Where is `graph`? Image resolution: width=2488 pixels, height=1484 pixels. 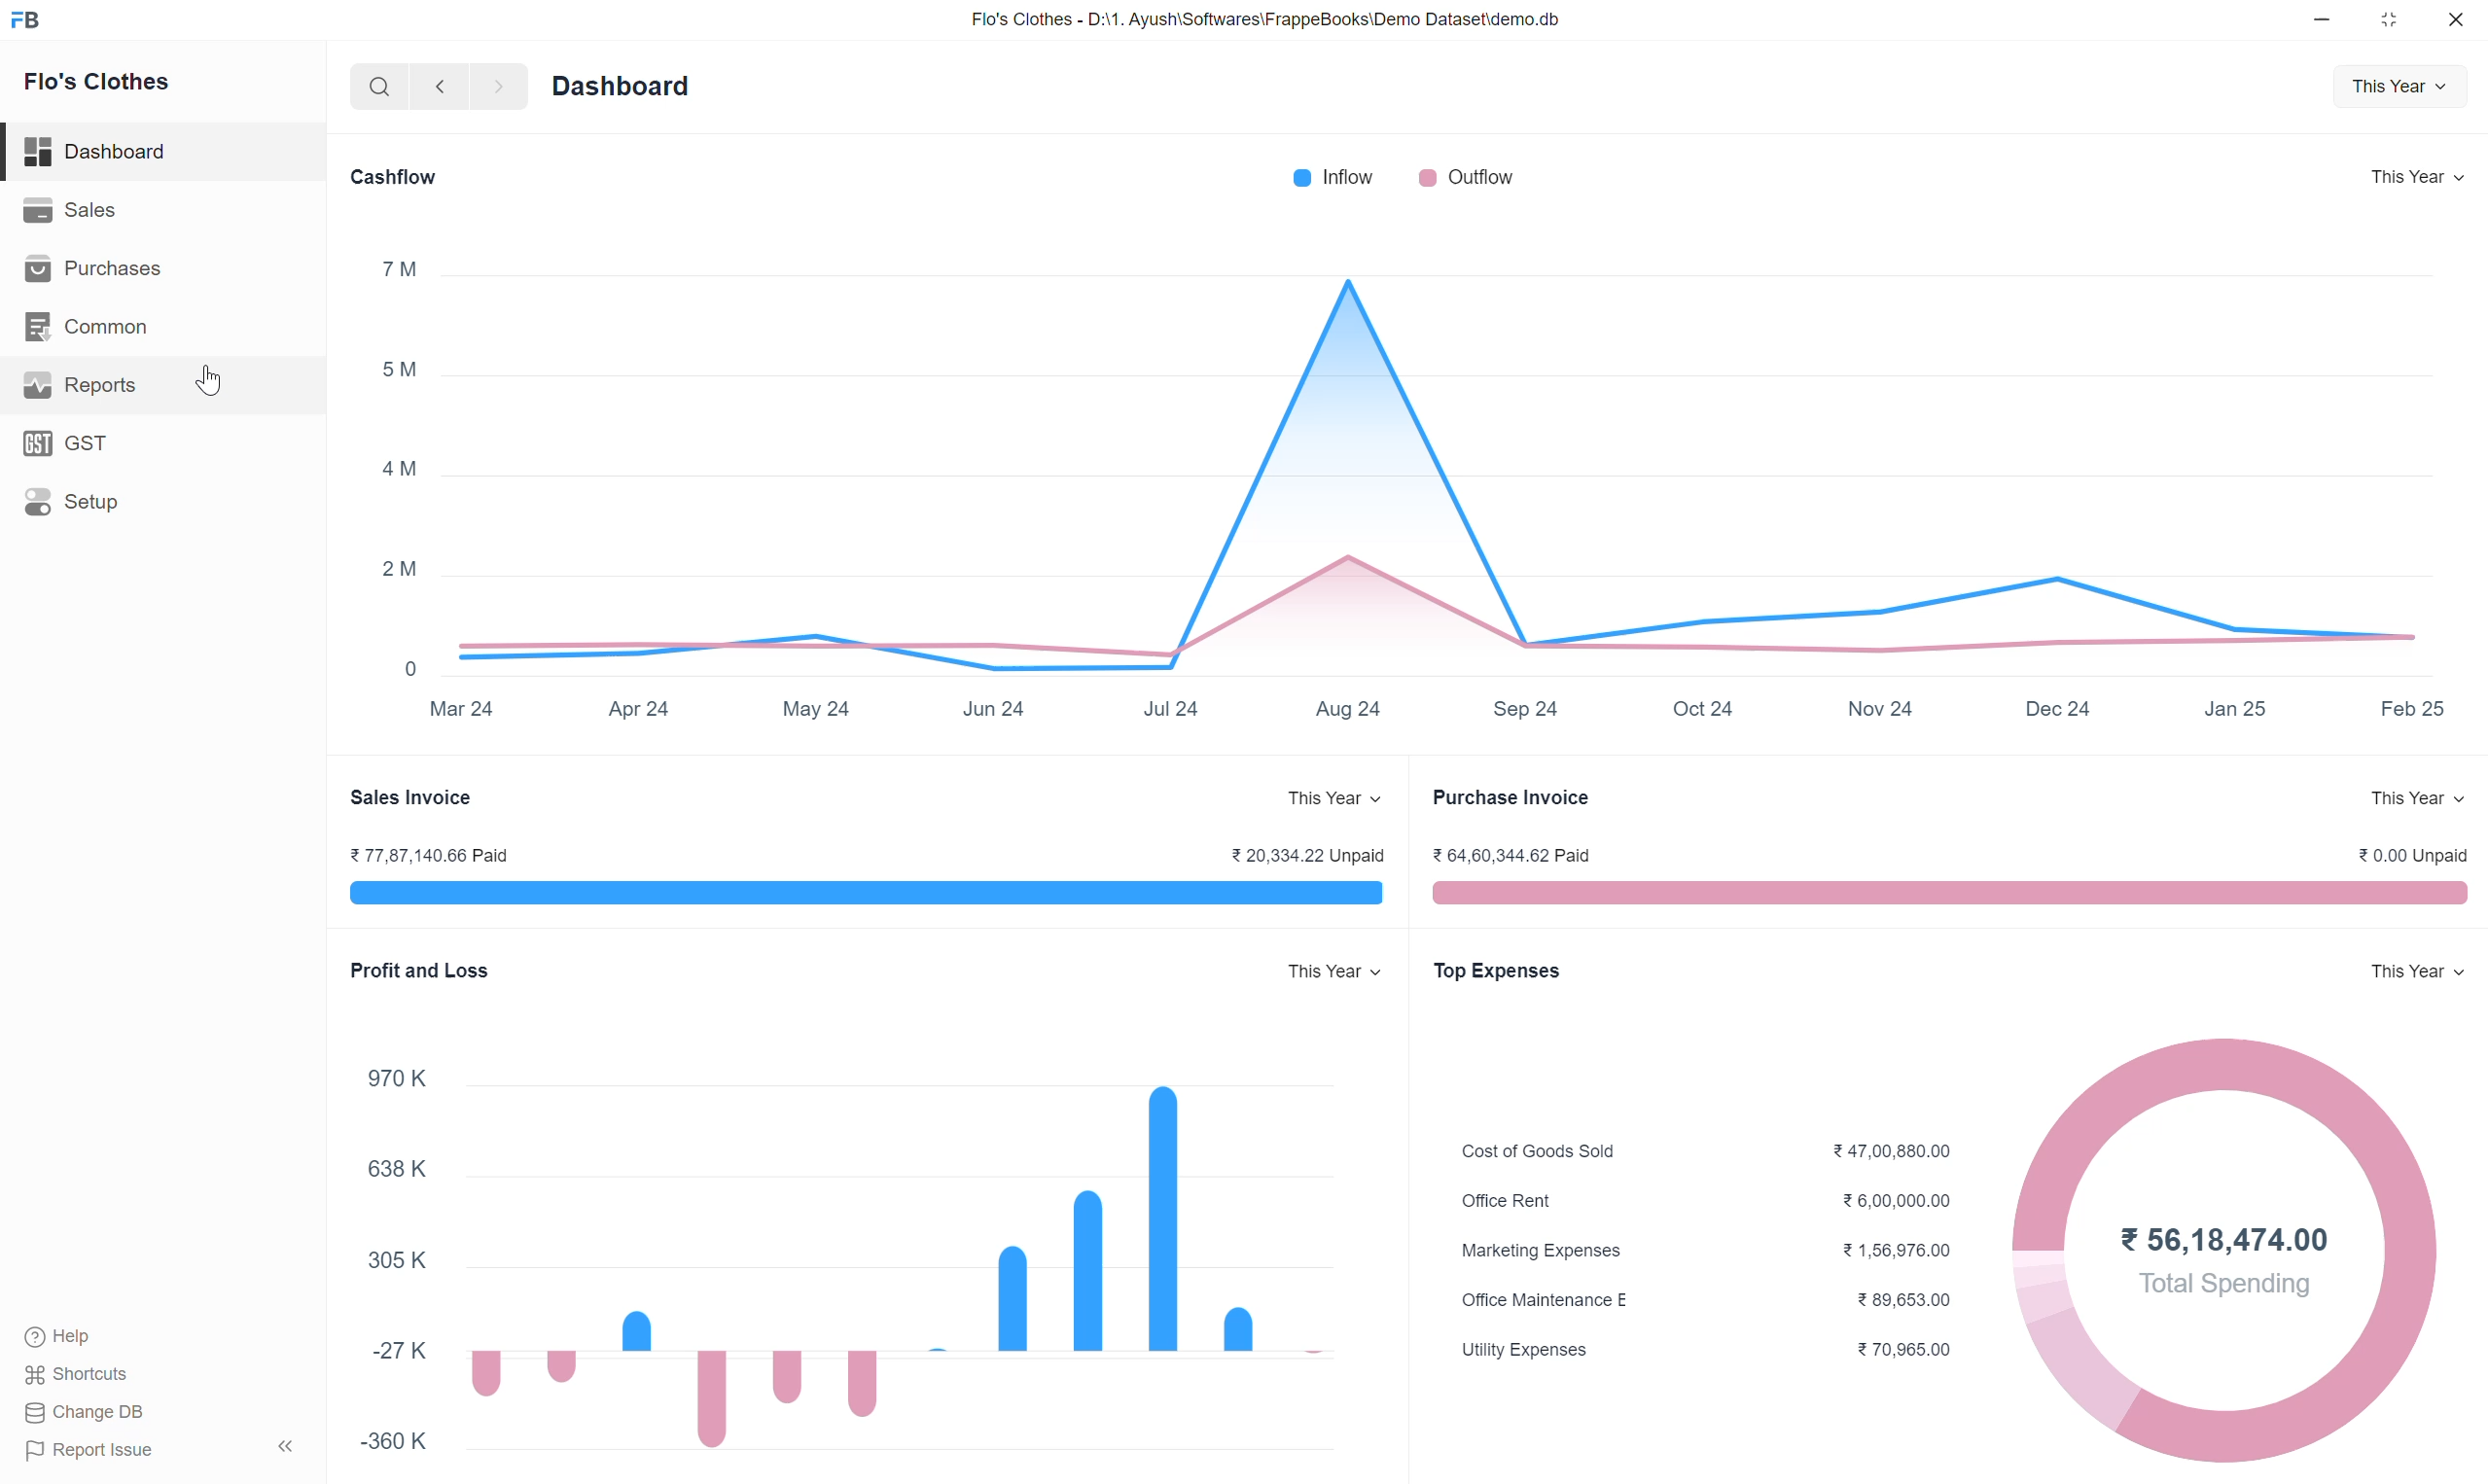
graph is located at coordinates (1460, 440).